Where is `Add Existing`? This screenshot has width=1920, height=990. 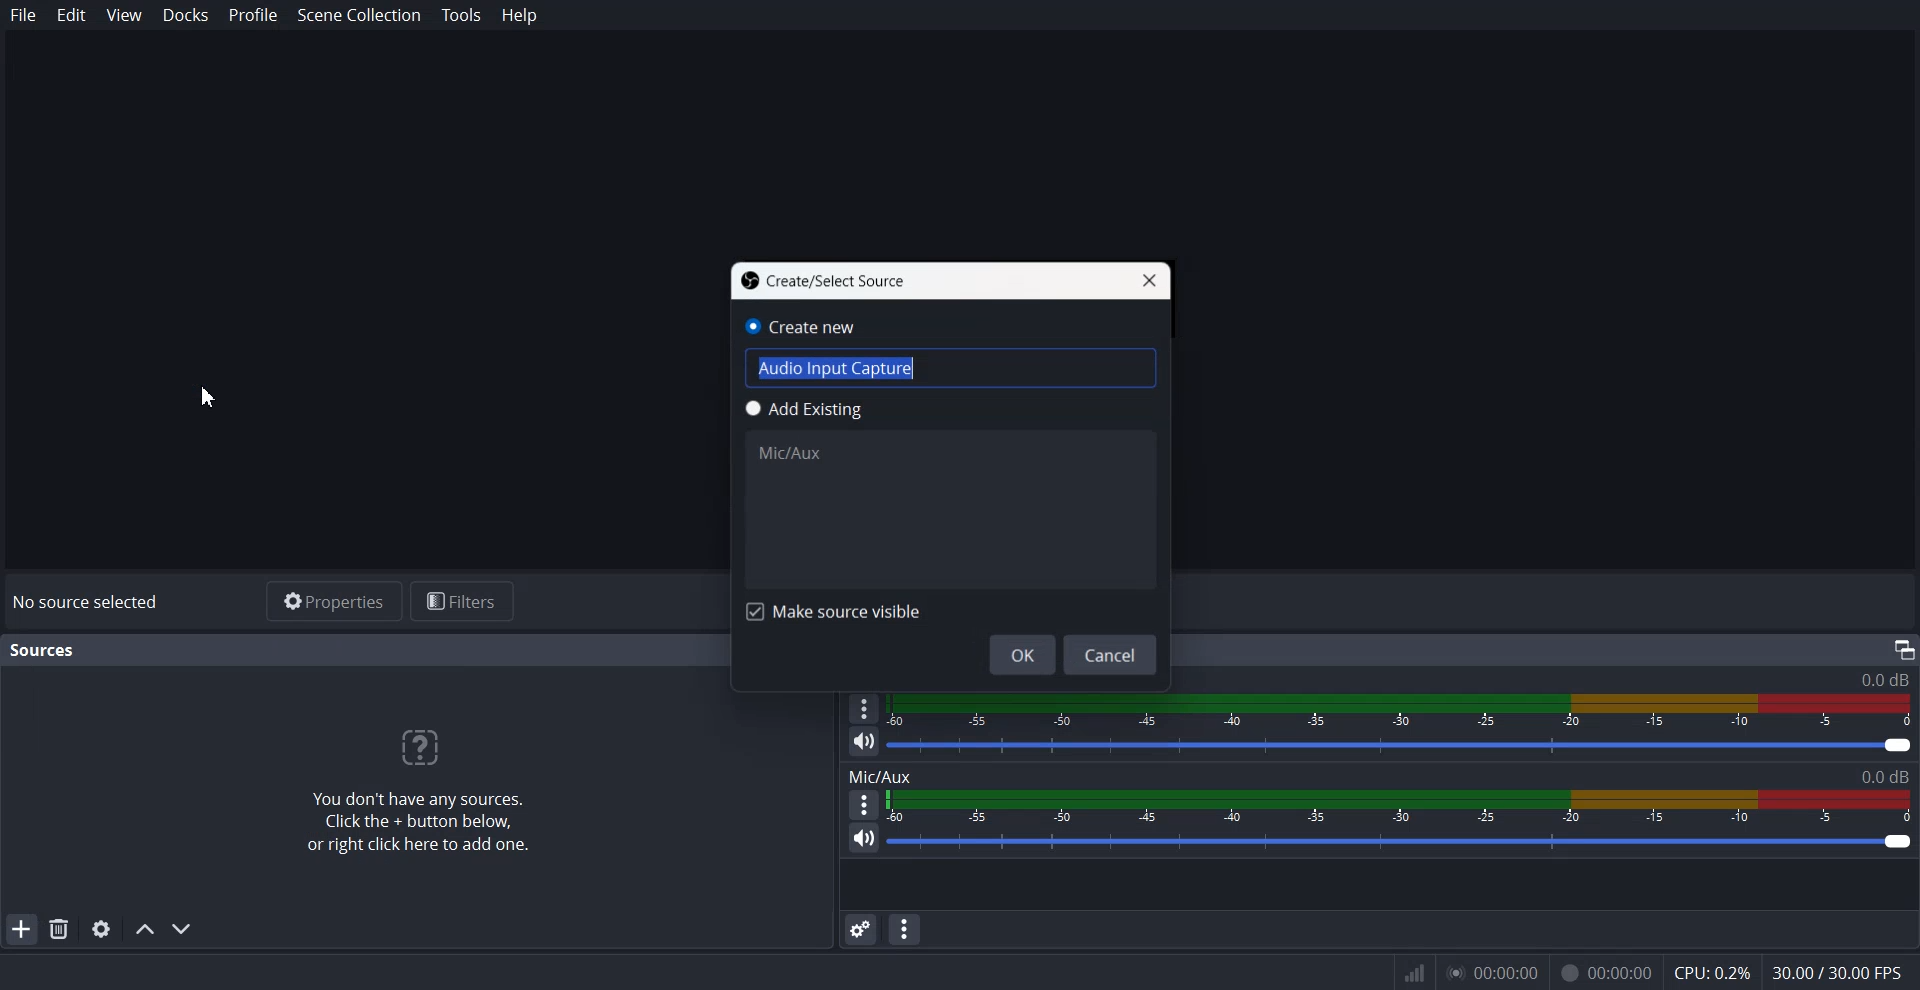
Add Existing is located at coordinates (934, 409).